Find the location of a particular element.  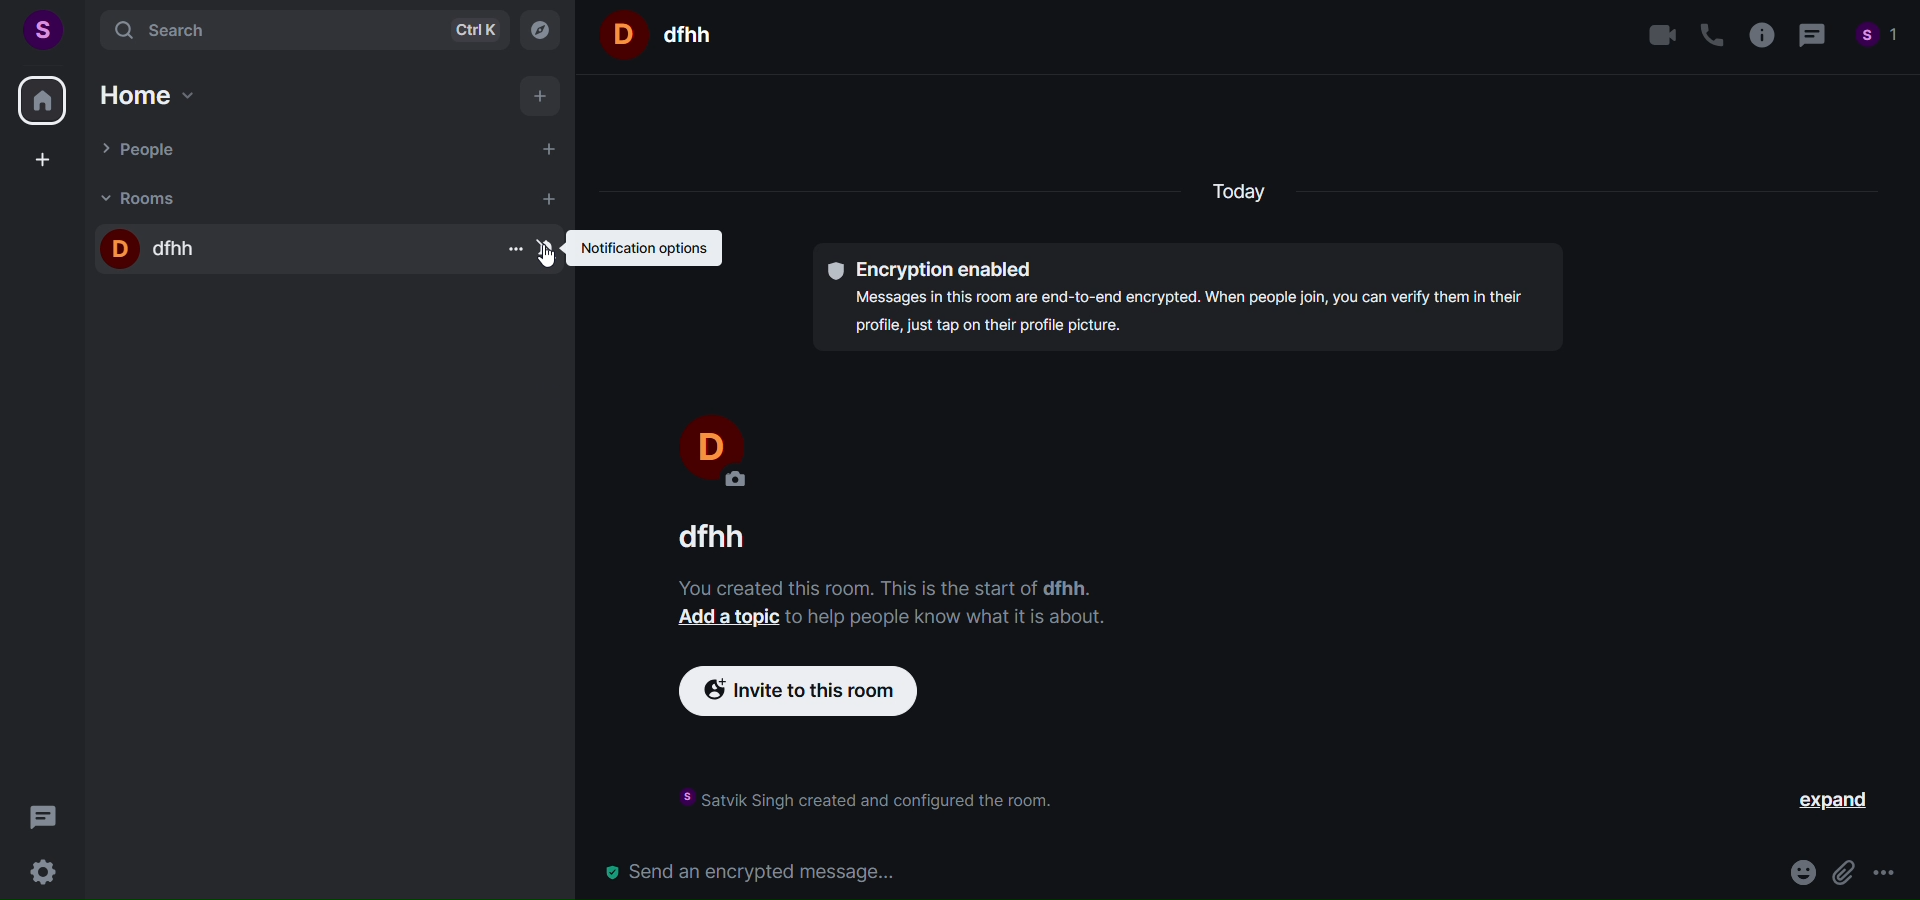

explore room is located at coordinates (541, 30).